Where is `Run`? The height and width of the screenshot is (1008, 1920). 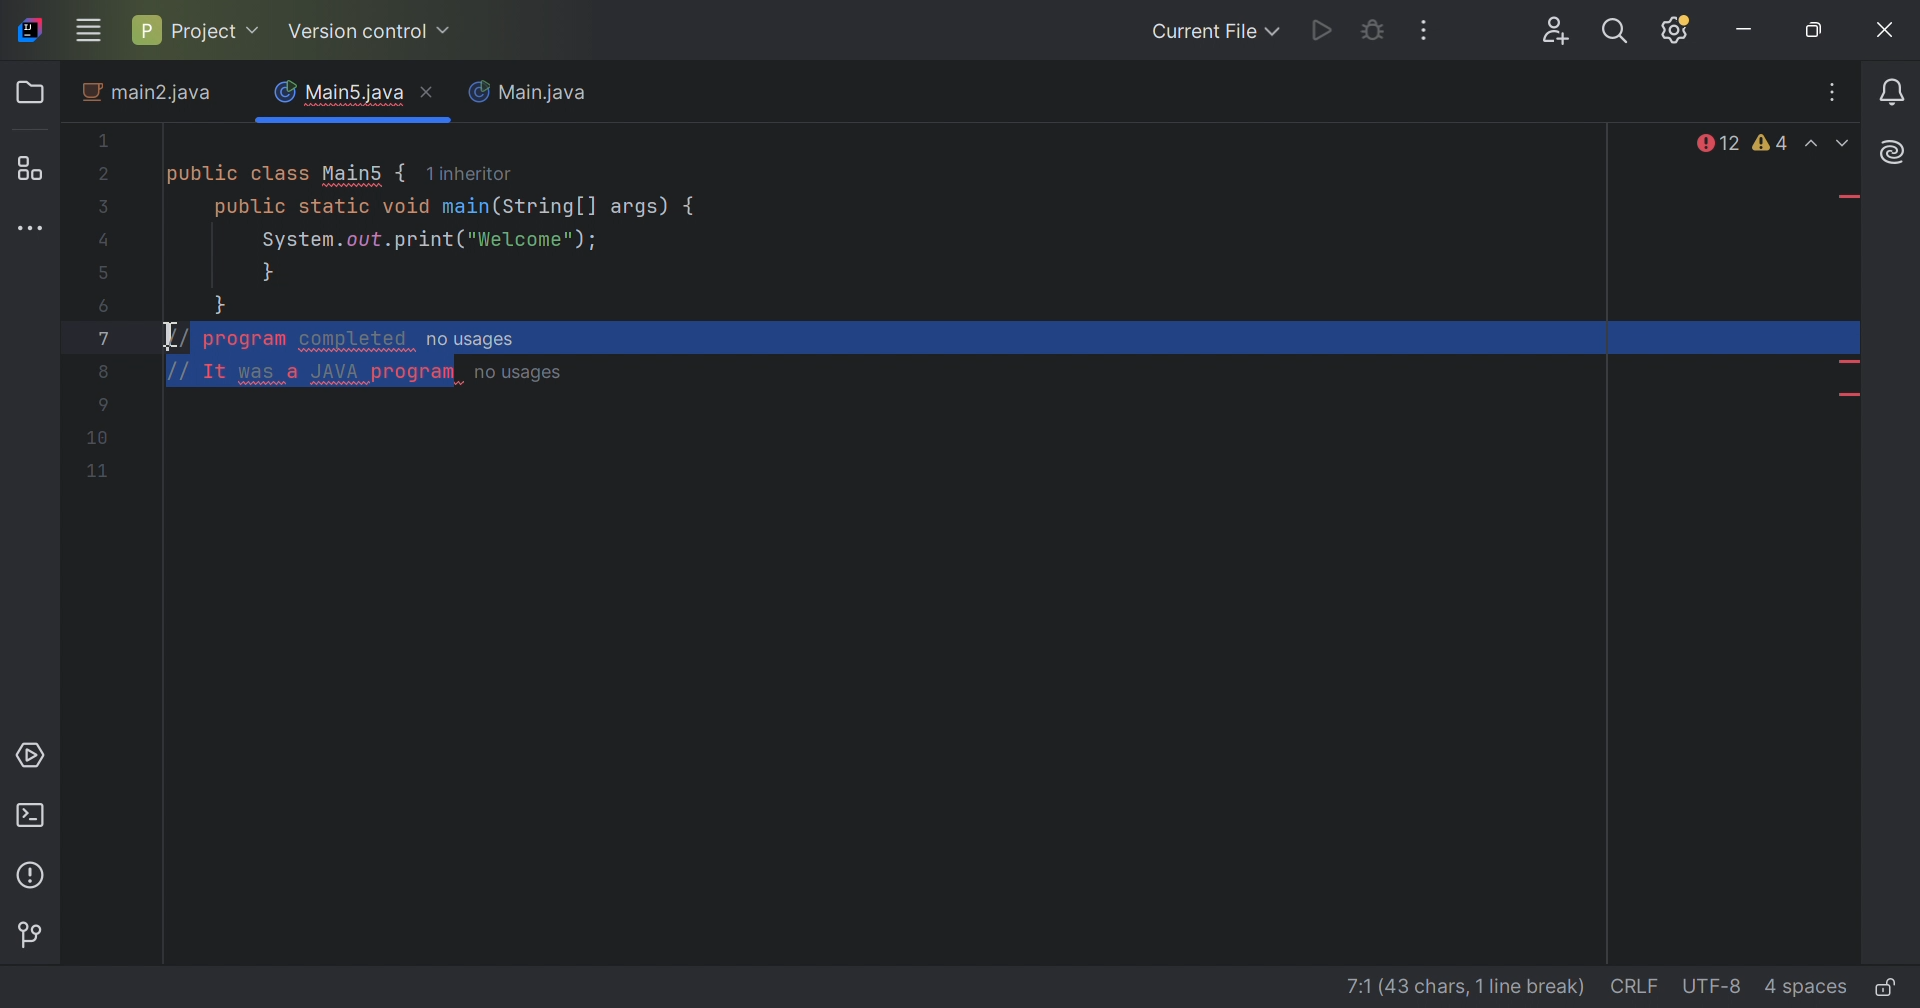
Run is located at coordinates (1325, 30).